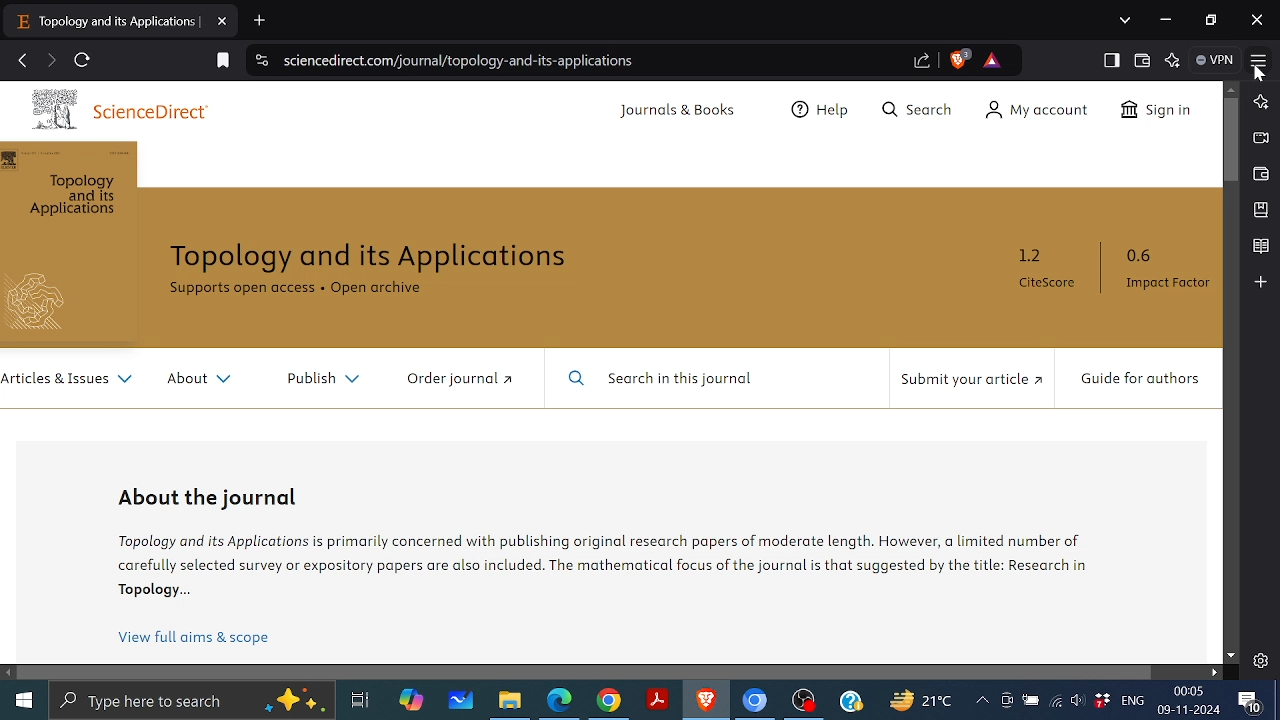 This screenshot has height=720, width=1280. I want to click on Topology and its Applications, so click(370, 259).